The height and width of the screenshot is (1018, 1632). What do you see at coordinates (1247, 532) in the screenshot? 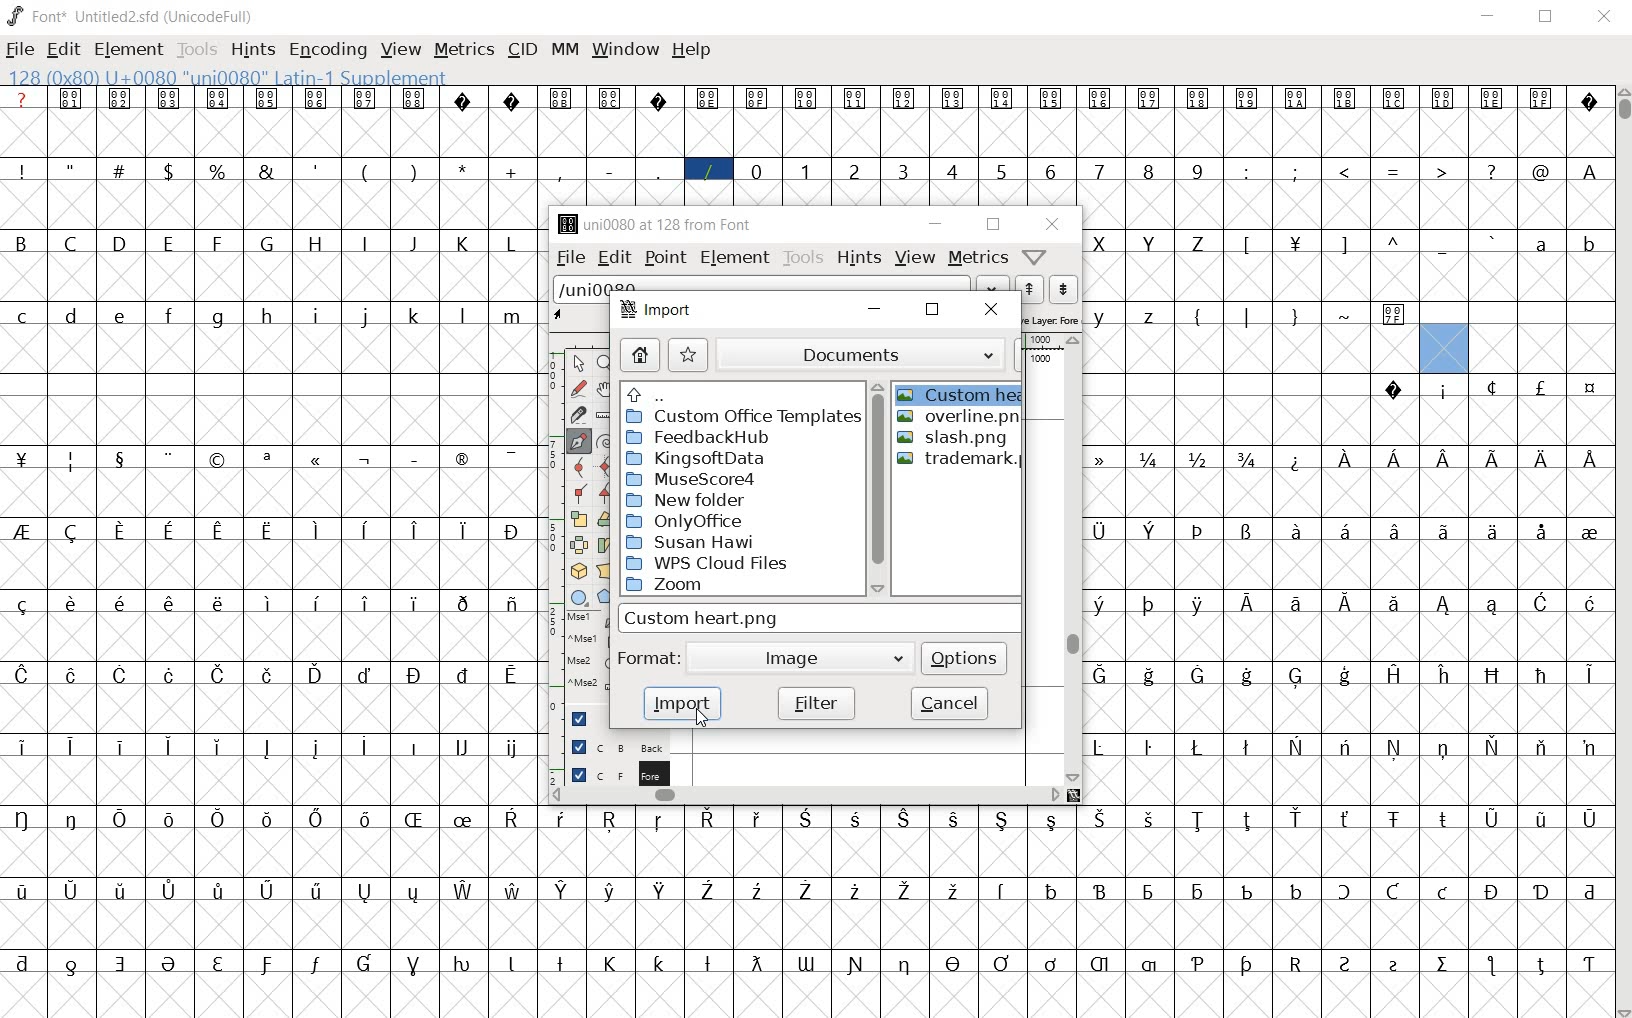
I see `glyph` at bounding box center [1247, 532].